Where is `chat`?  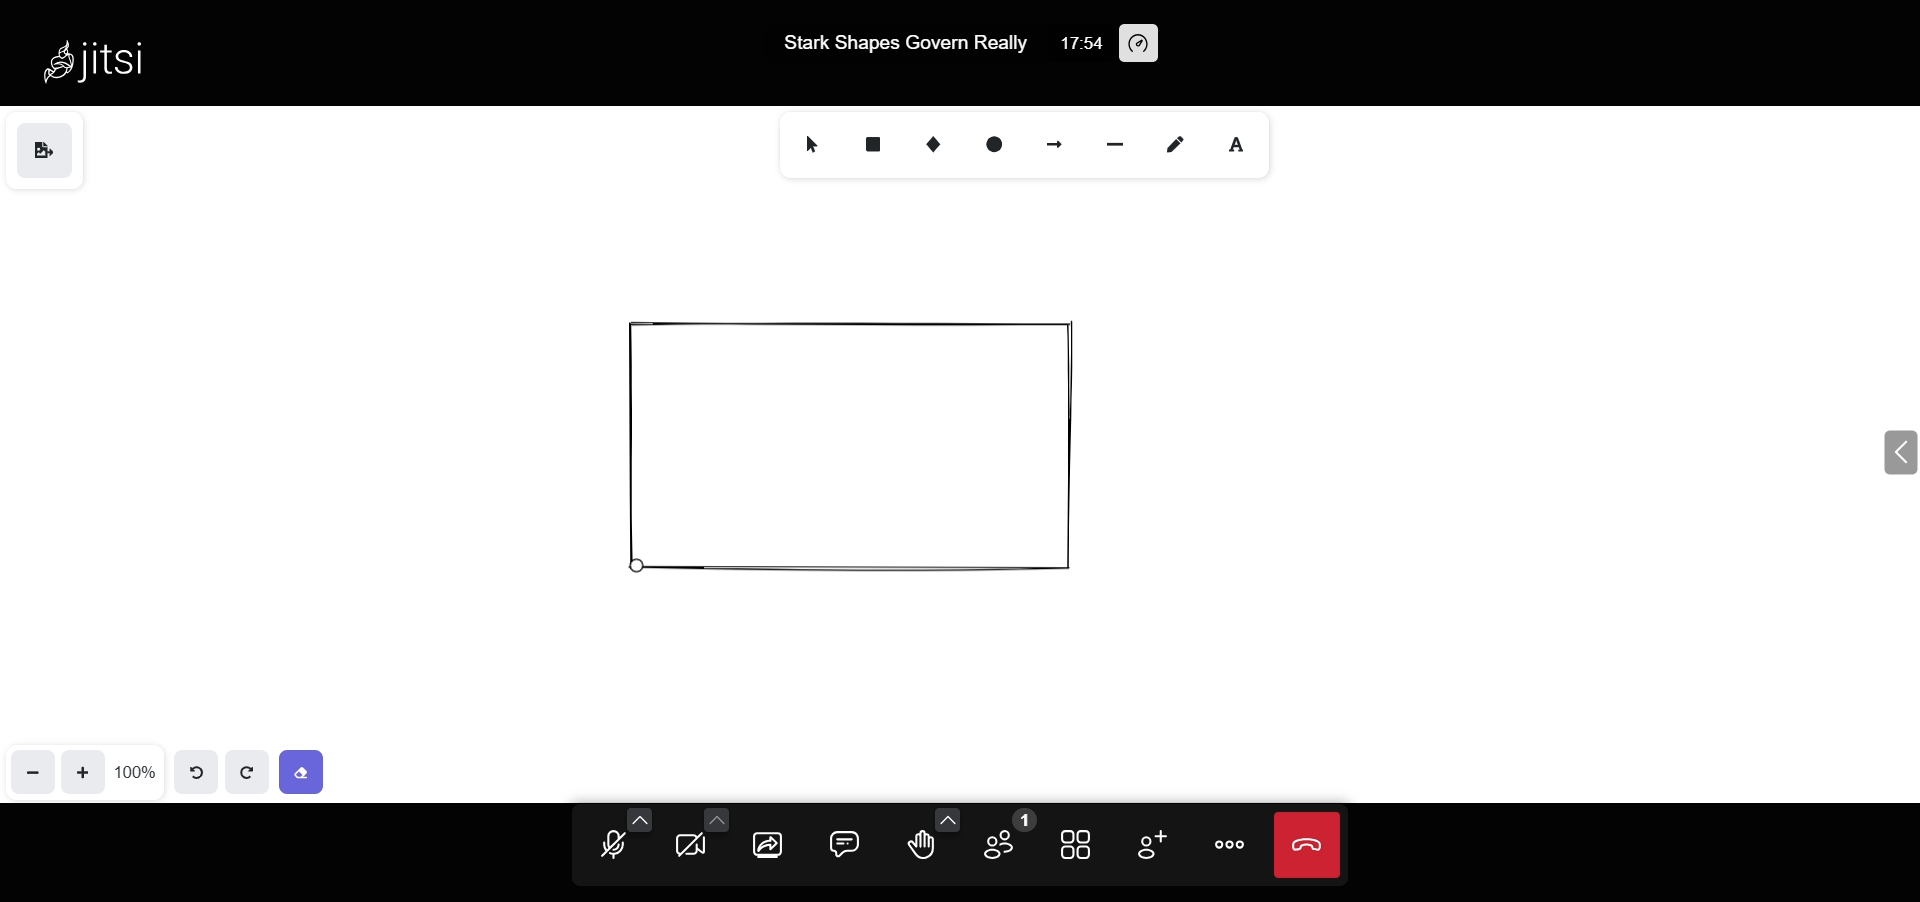 chat is located at coordinates (838, 845).